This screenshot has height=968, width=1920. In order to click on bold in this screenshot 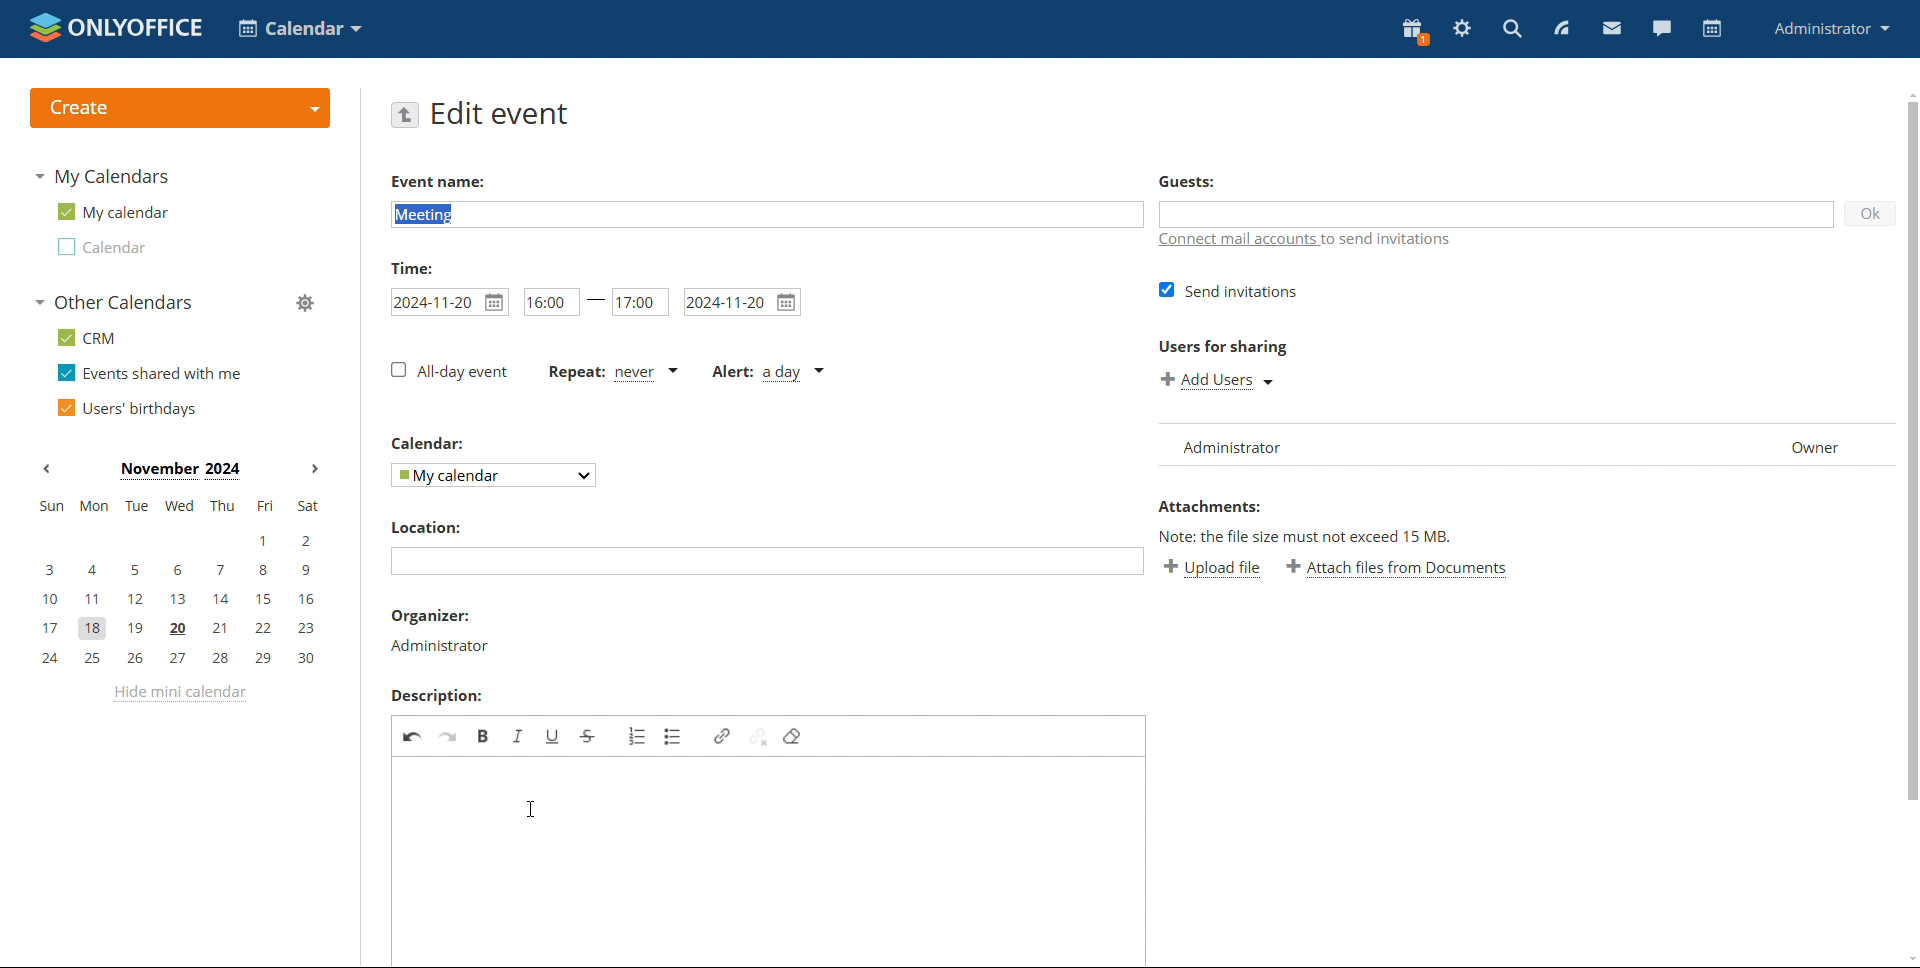, I will do `click(486, 735)`.